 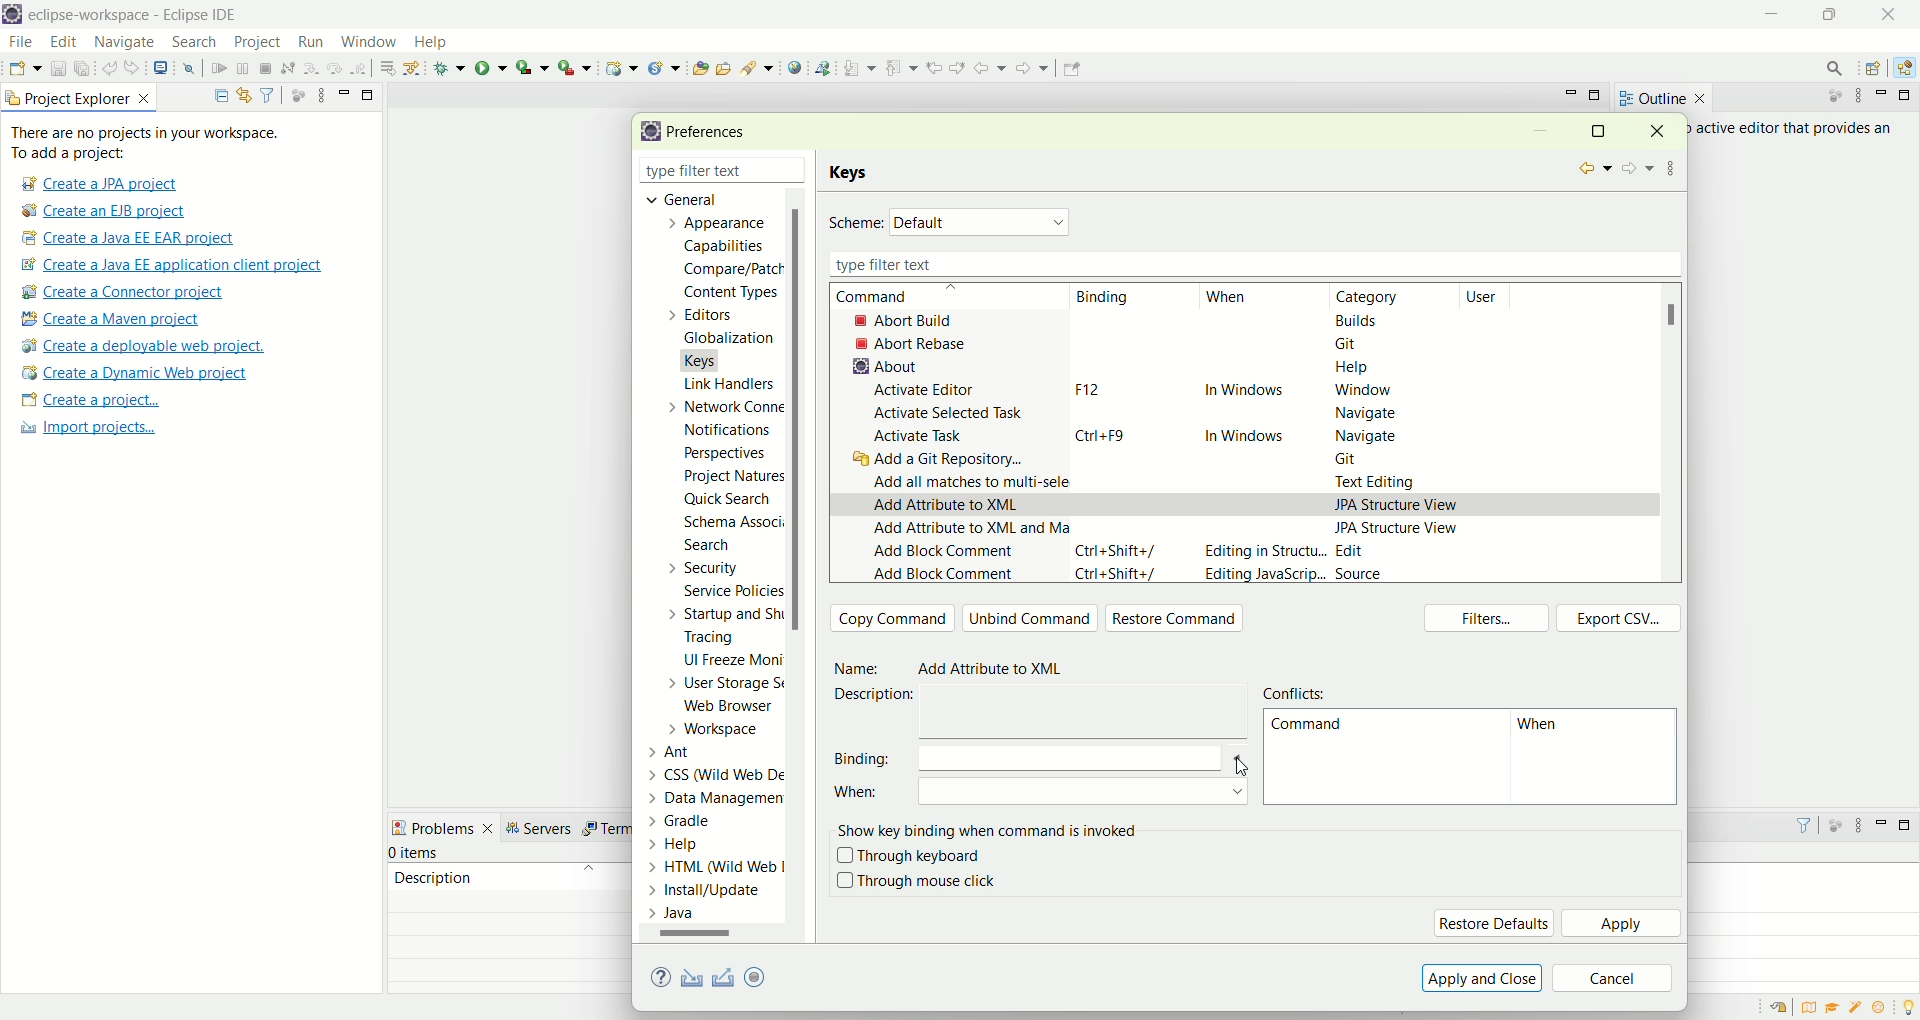 What do you see at coordinates (1613, 980) in the screenshot?
I see `cancel` at bounding box center [1613, 980].